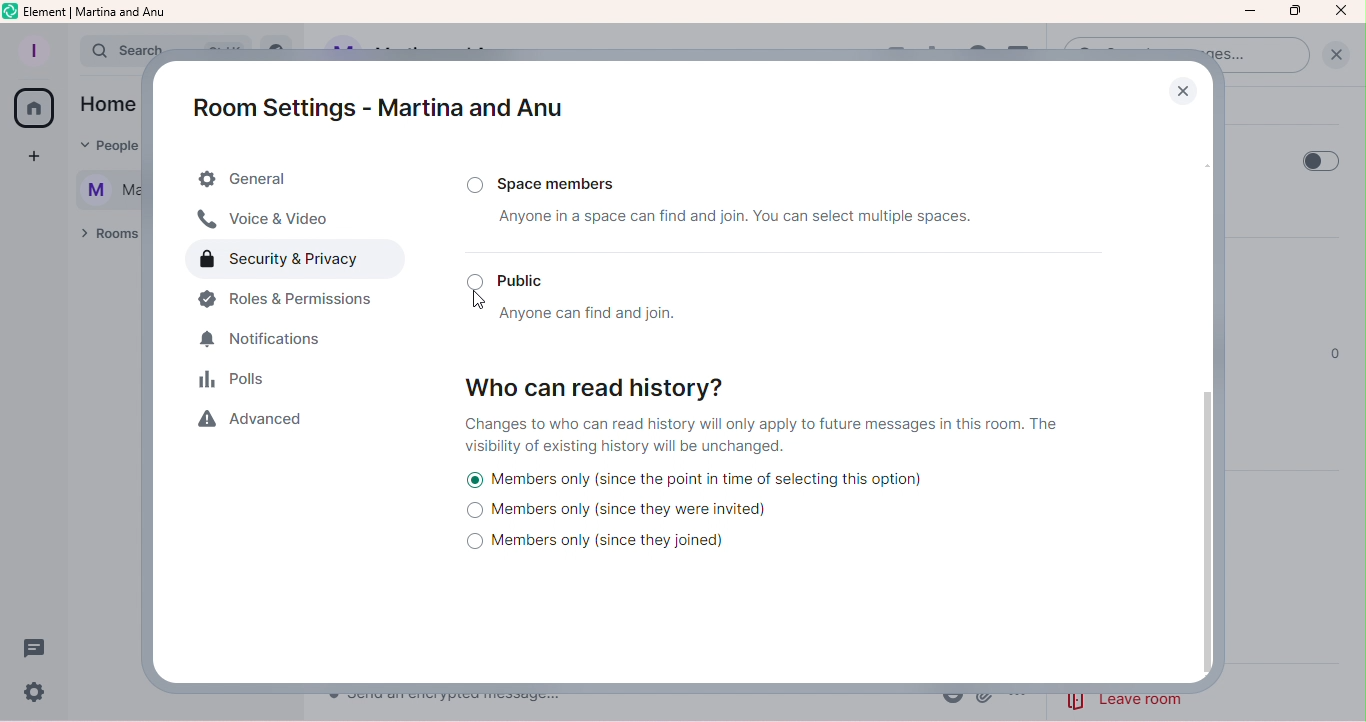 The height and width of the screenshot is (722, 1366). What do you see at coordinates (299, 180) in the screenshot?
I see `General` at bounding box center [299, 180].